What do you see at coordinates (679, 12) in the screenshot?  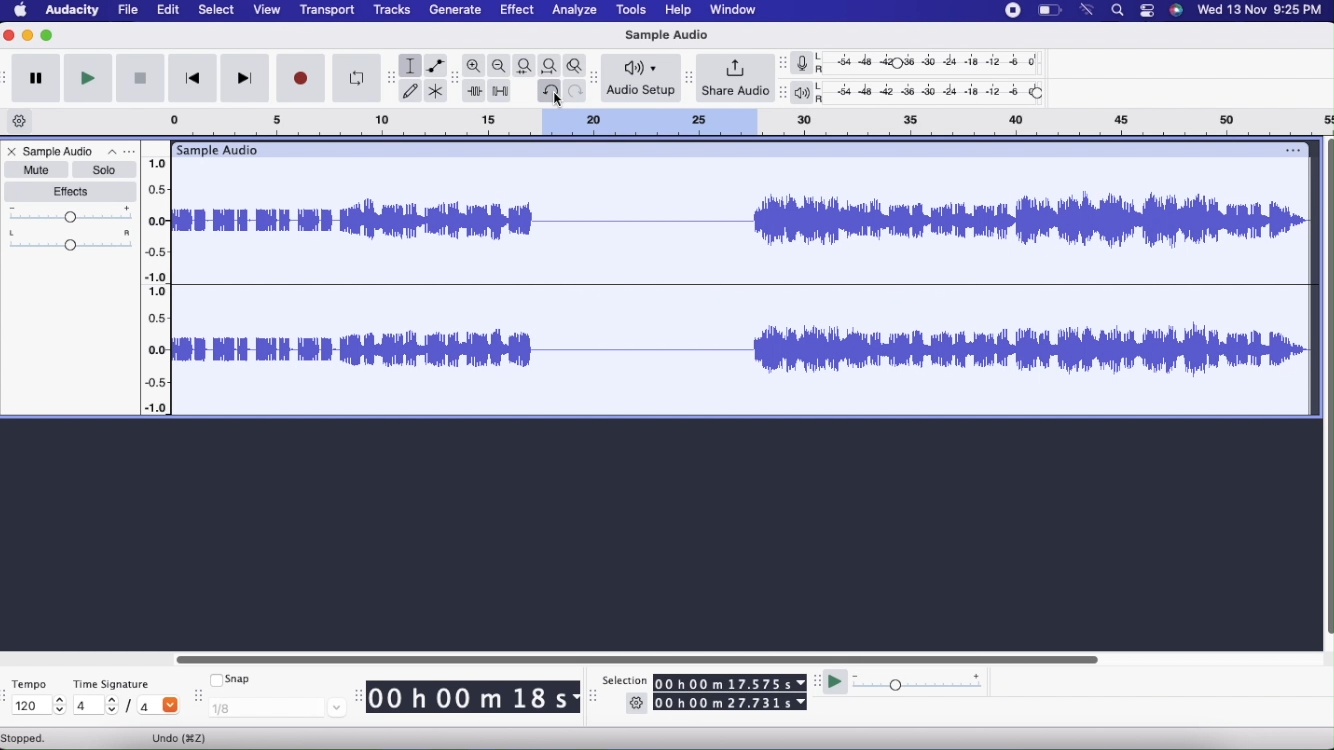 I see `Help` at bounding box center [679, 12].